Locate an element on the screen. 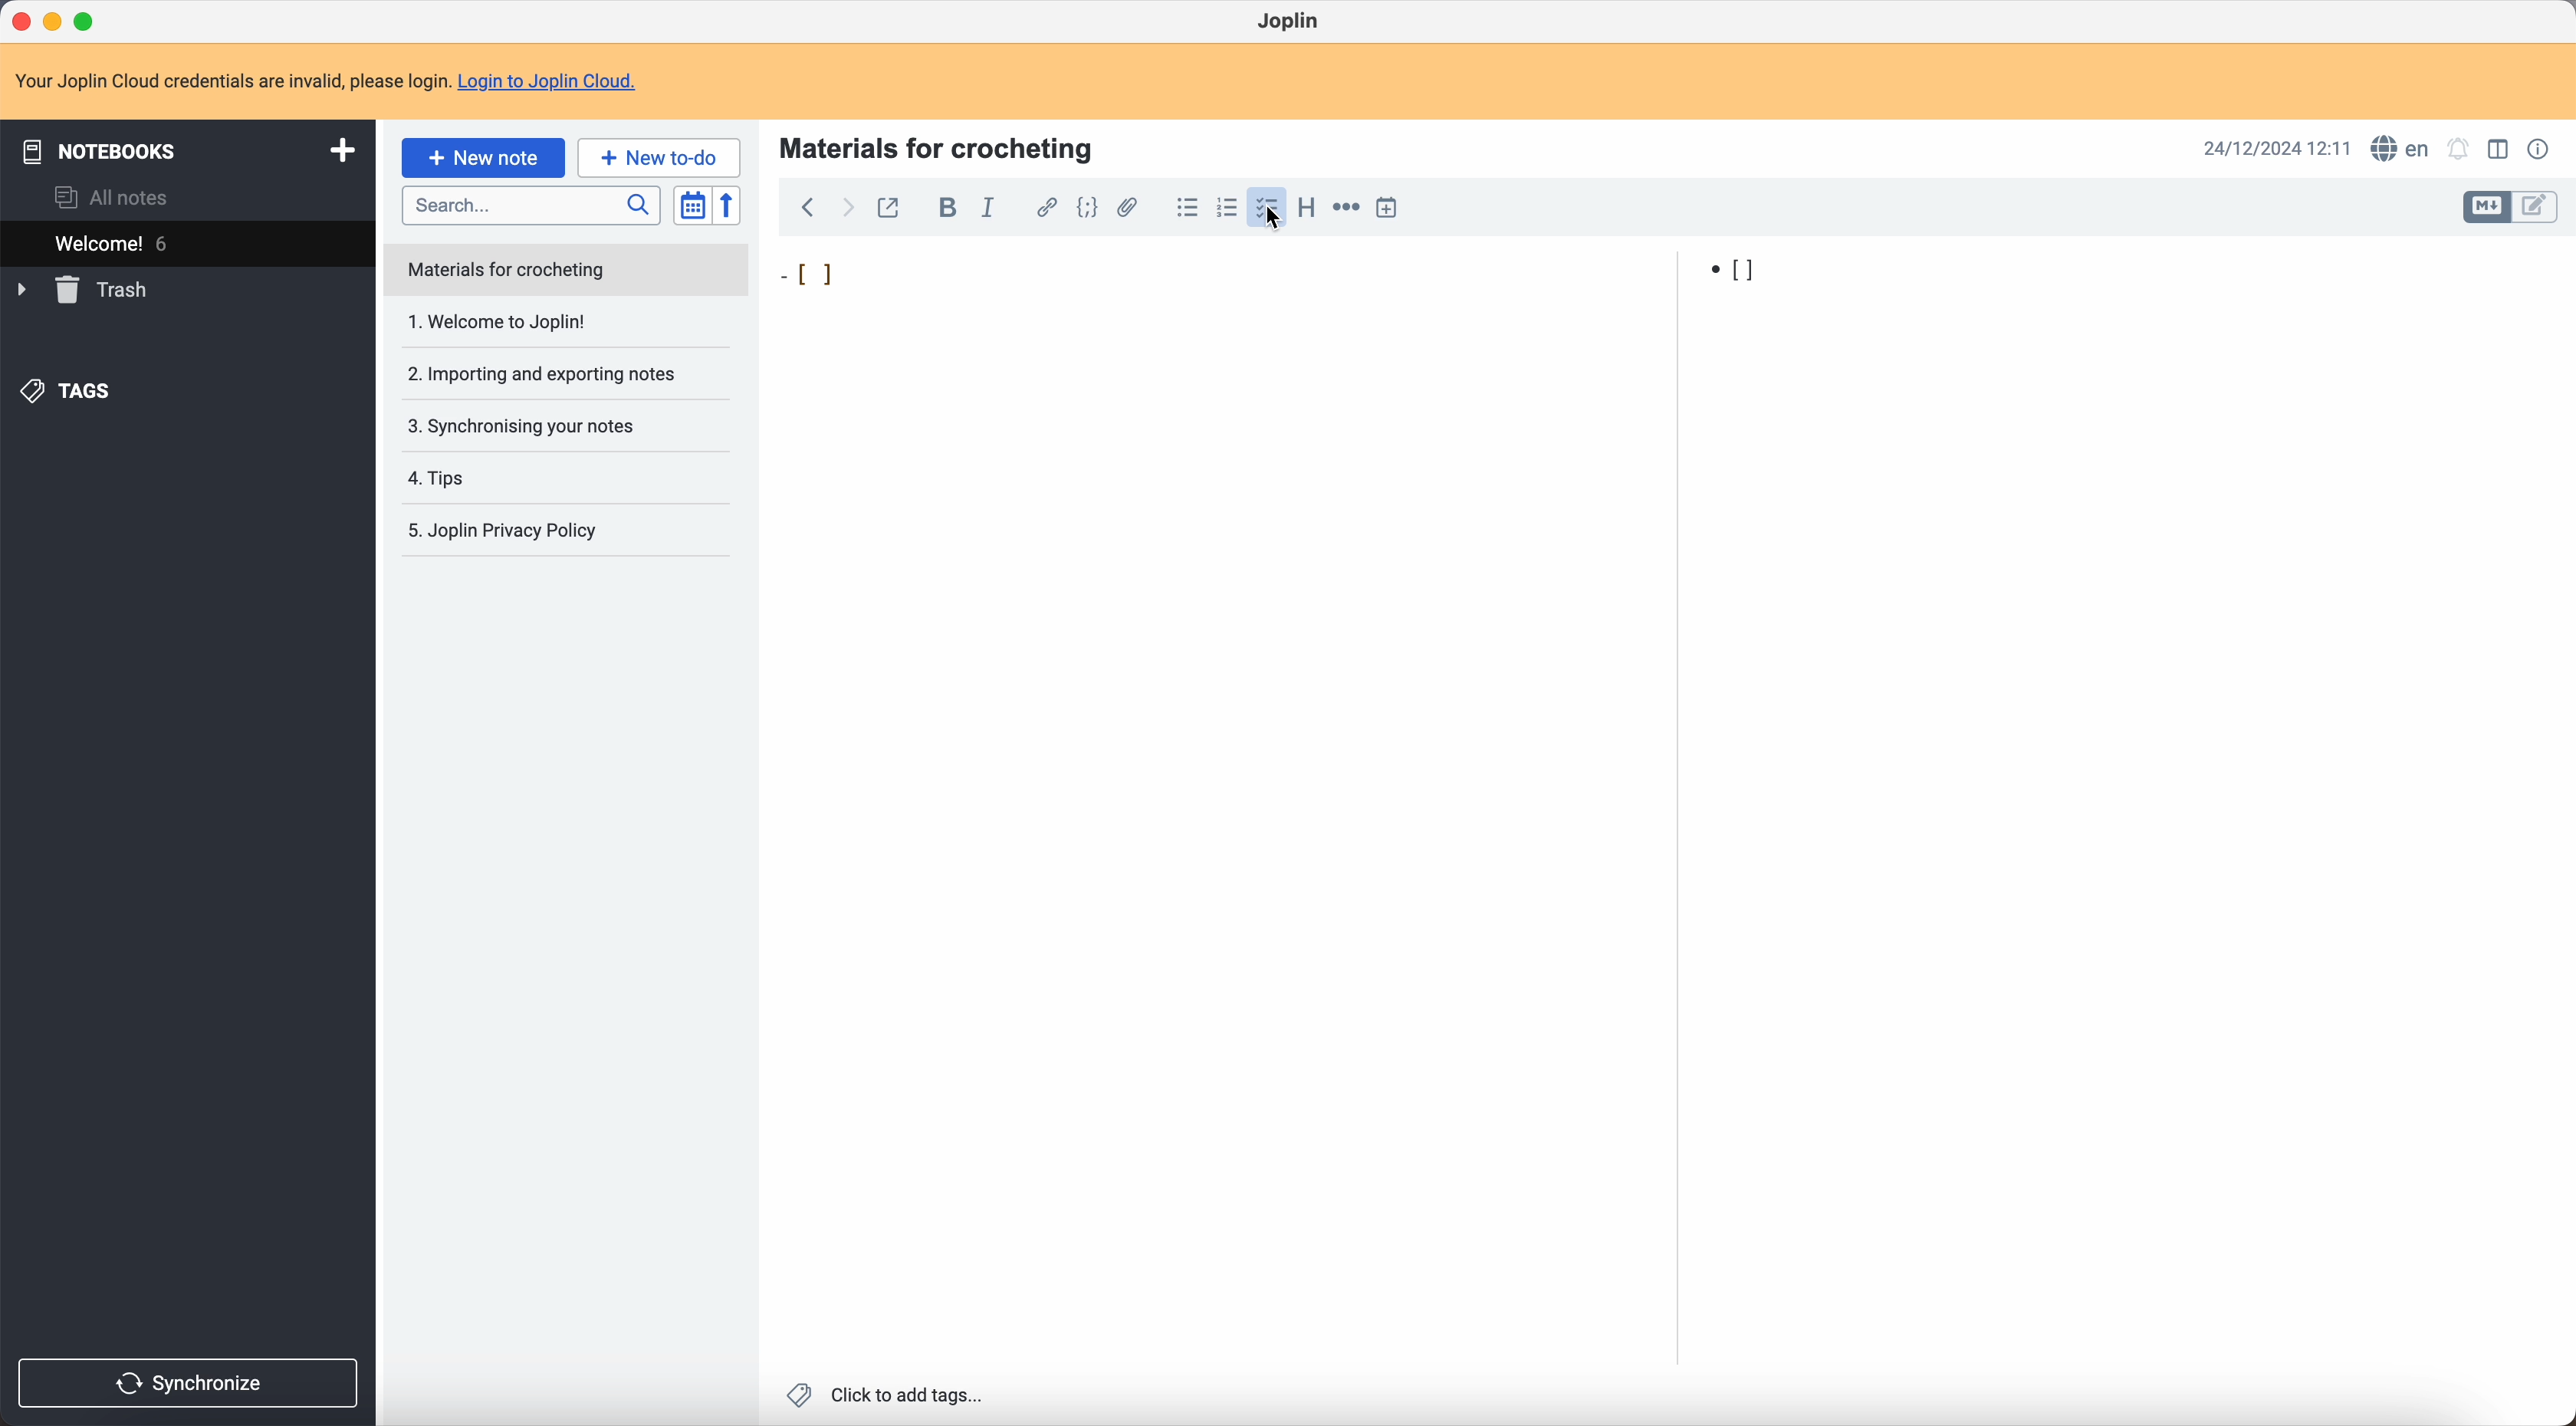  click on new note is located at coordinates (485, 157).